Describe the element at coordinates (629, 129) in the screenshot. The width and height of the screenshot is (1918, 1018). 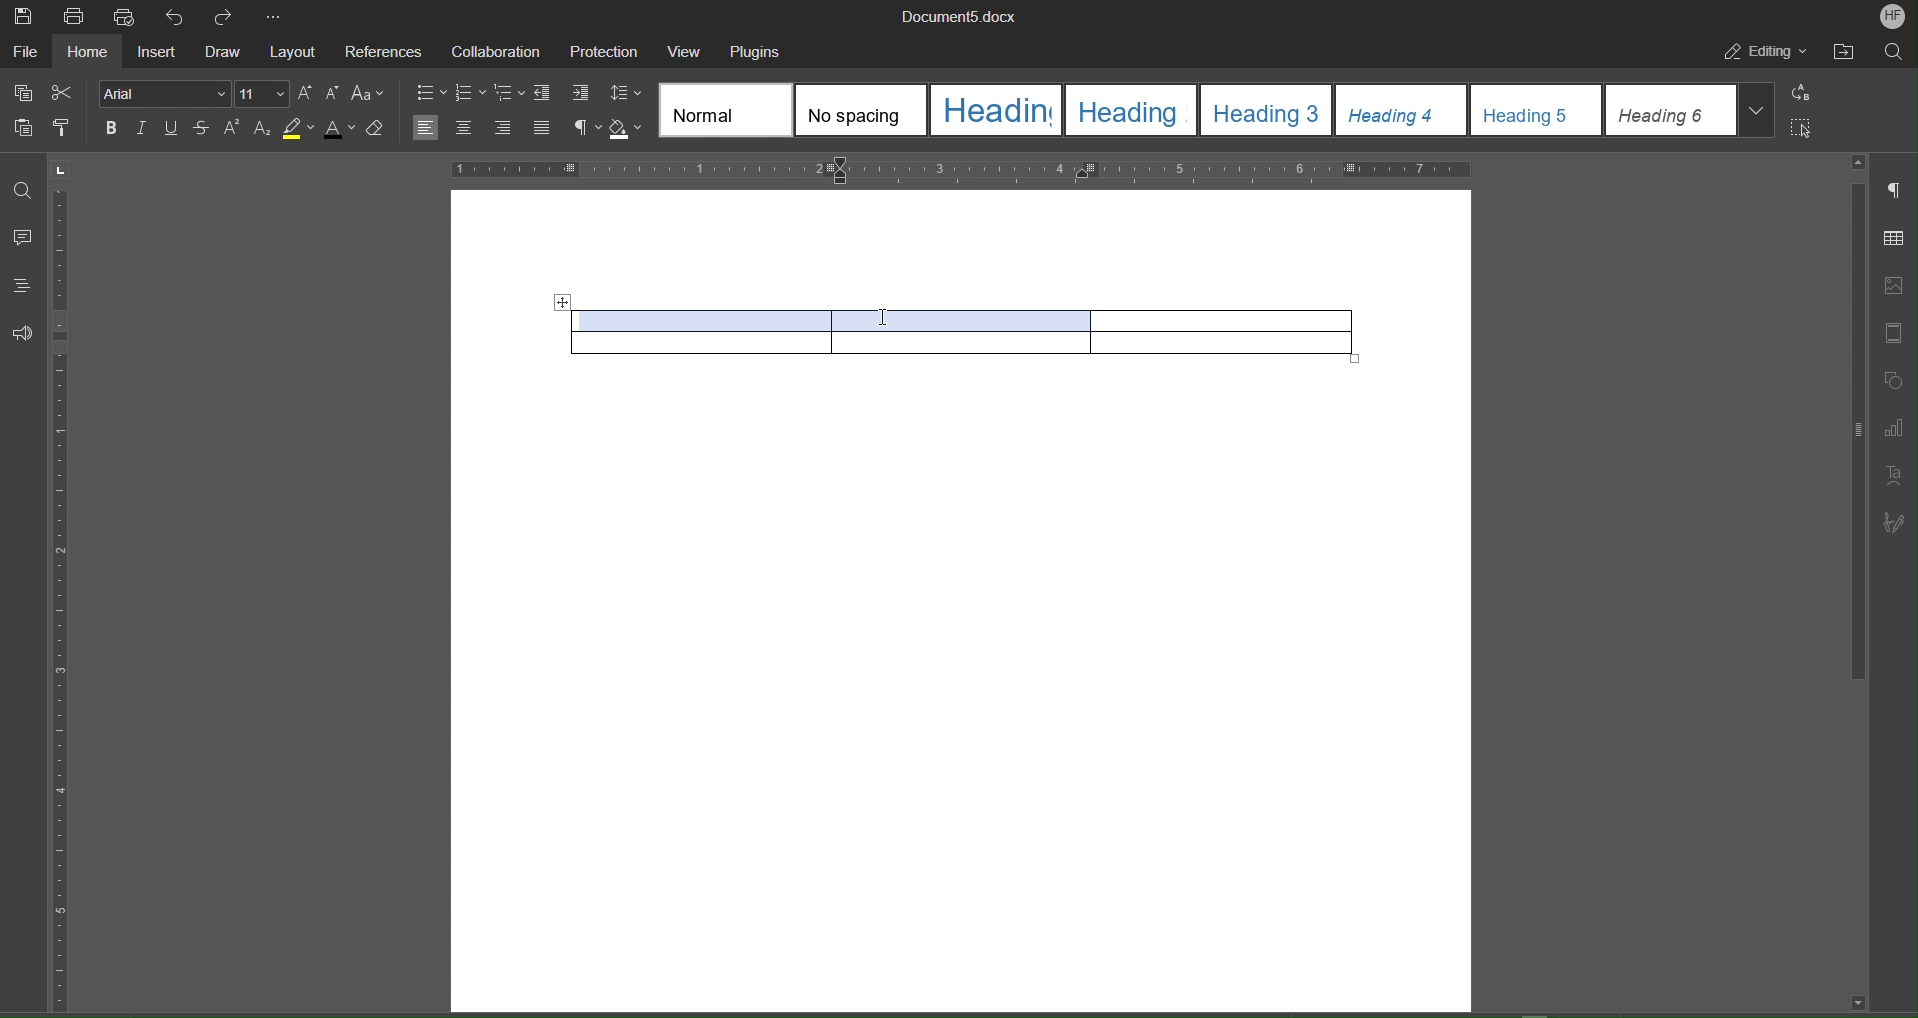
I see `Shadow` at that location.